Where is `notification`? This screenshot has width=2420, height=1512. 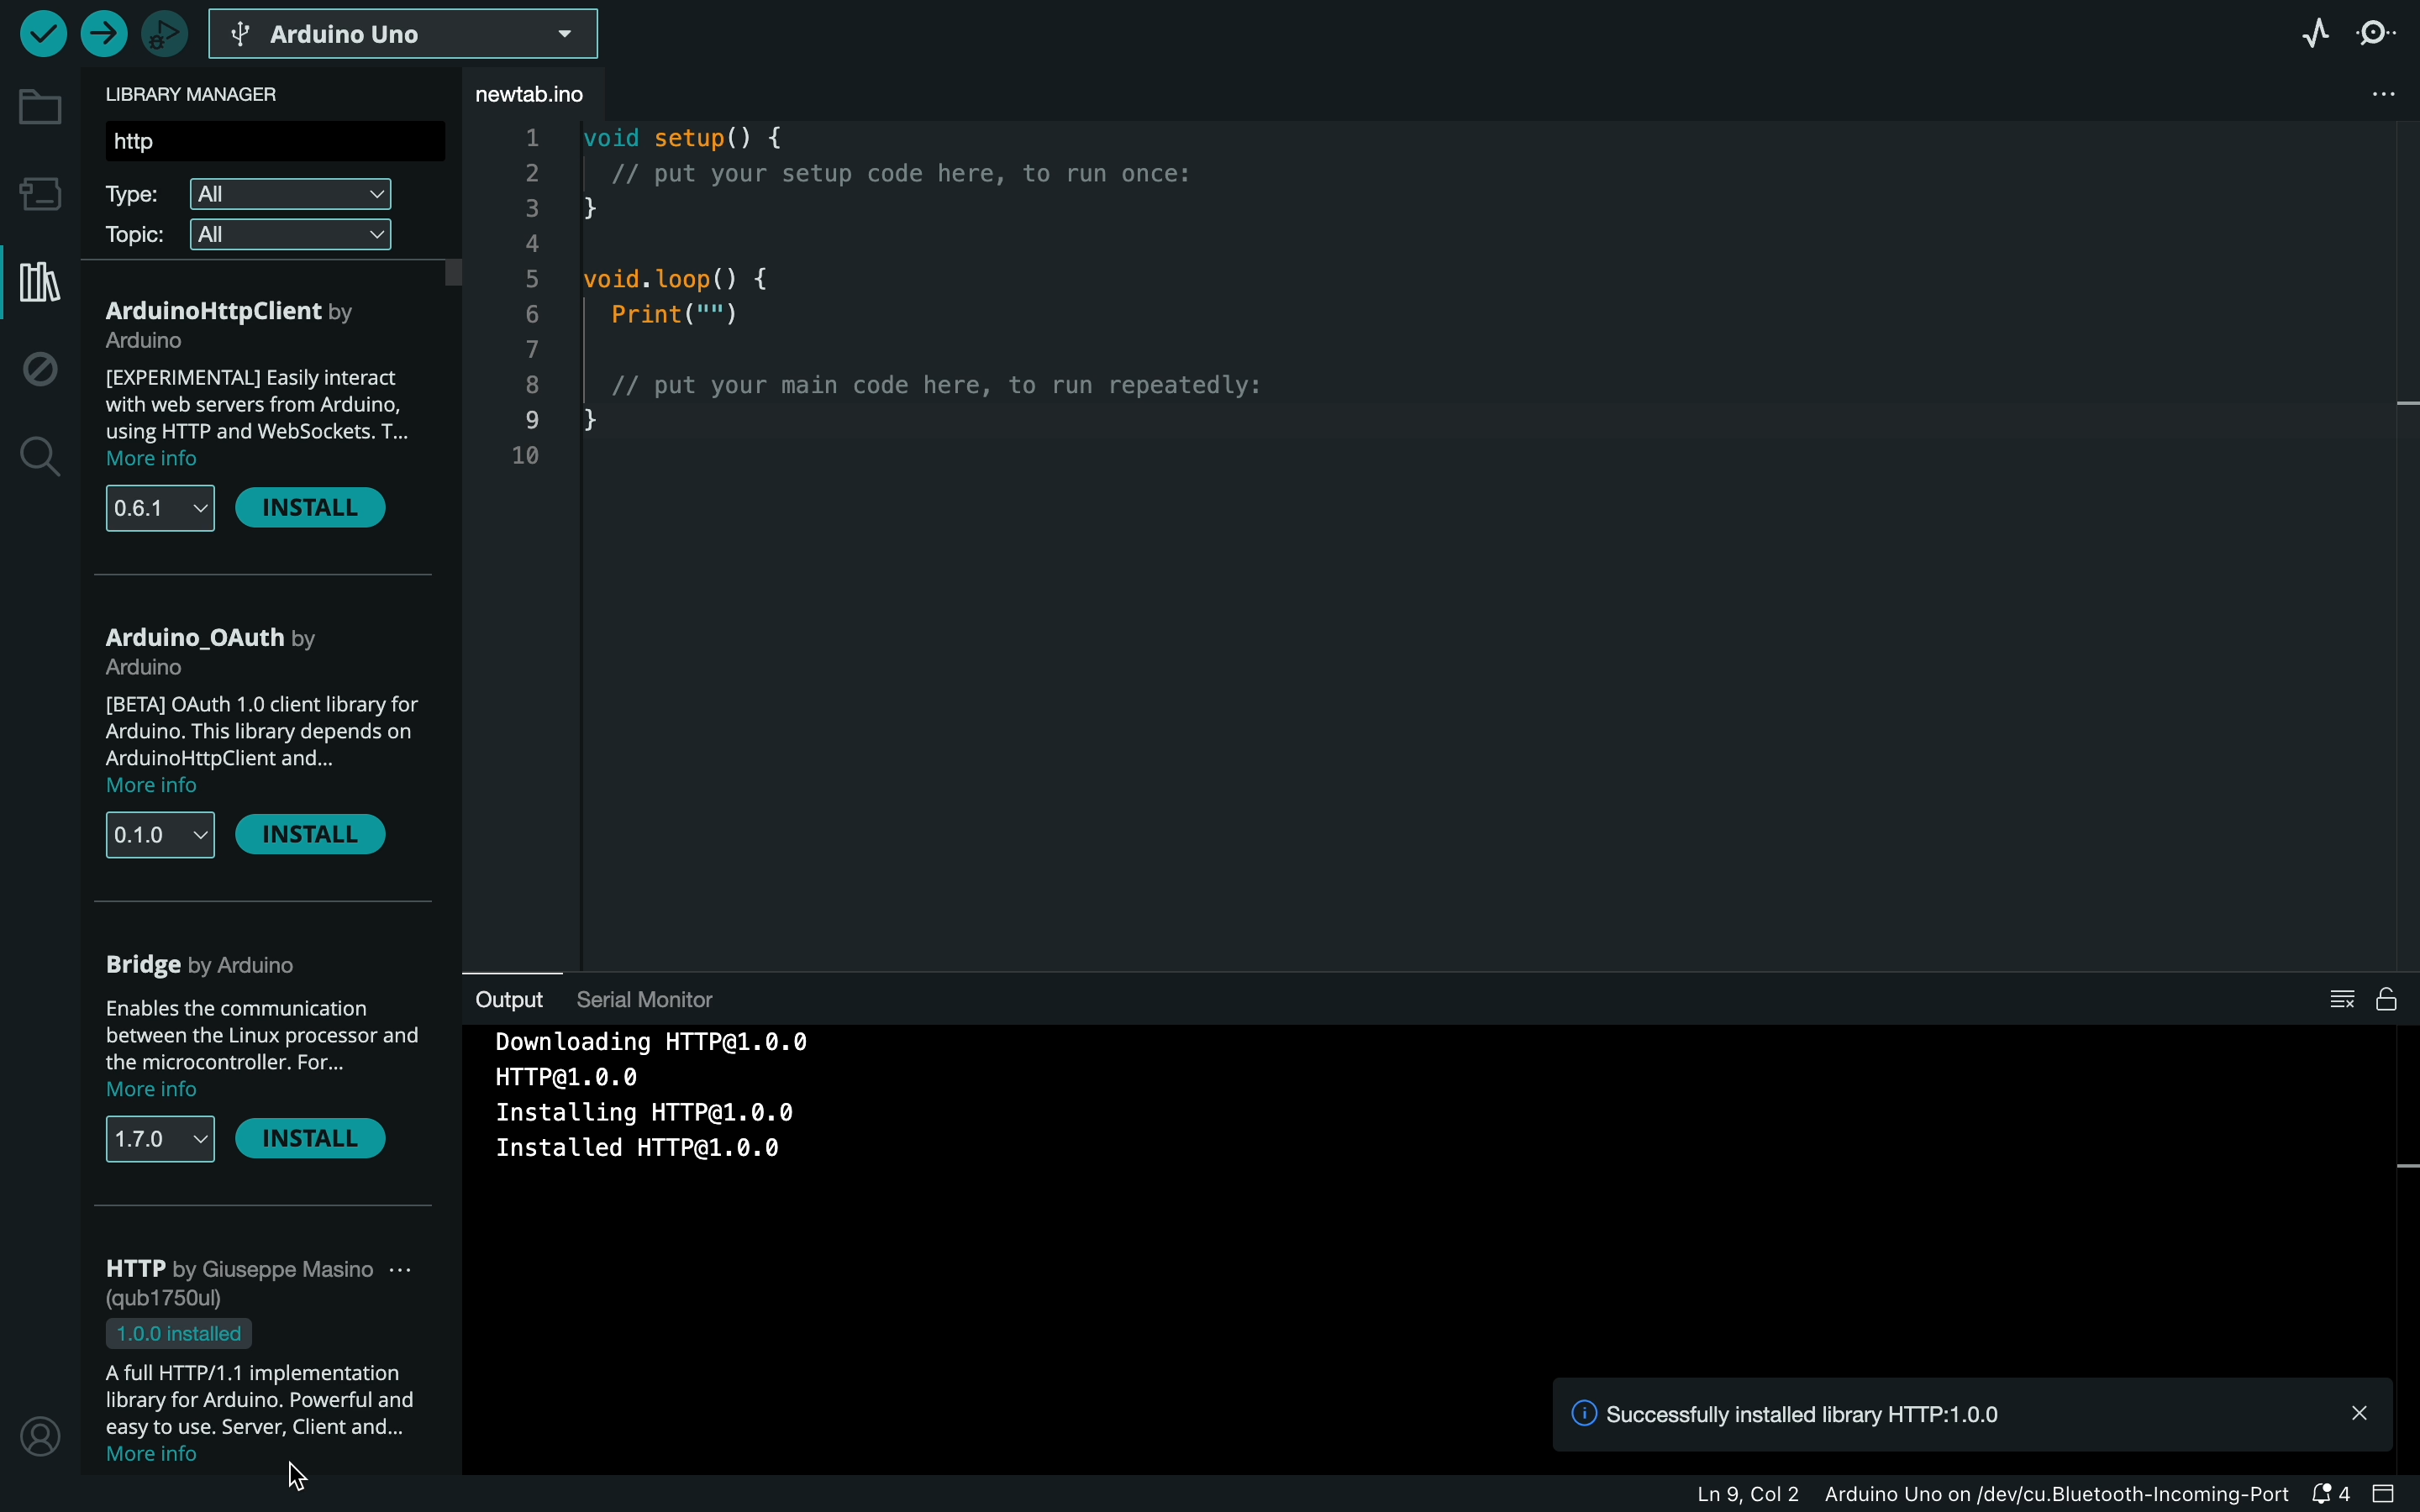
notification is located at coordinates (1976, 1409).